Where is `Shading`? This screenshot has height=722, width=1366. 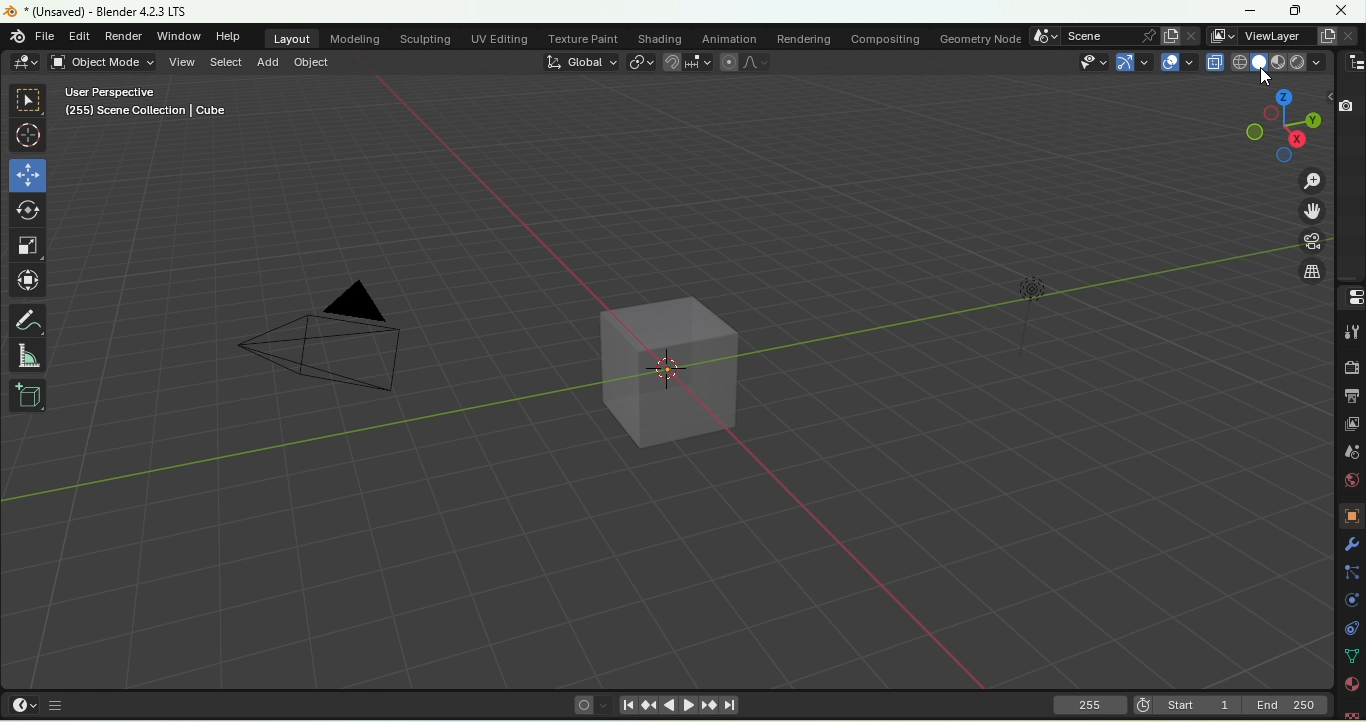
Shading is located at coordinates (660, 38).